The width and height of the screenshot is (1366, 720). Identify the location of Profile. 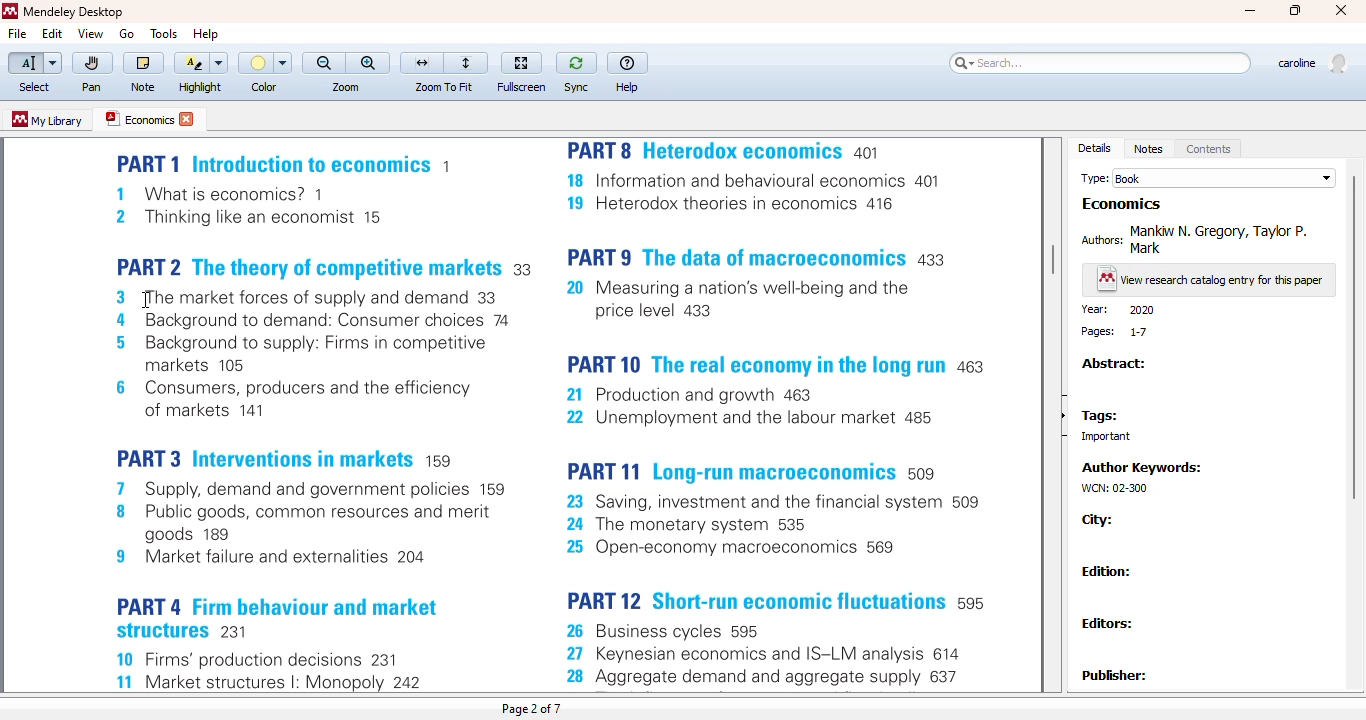
(1315, 65).